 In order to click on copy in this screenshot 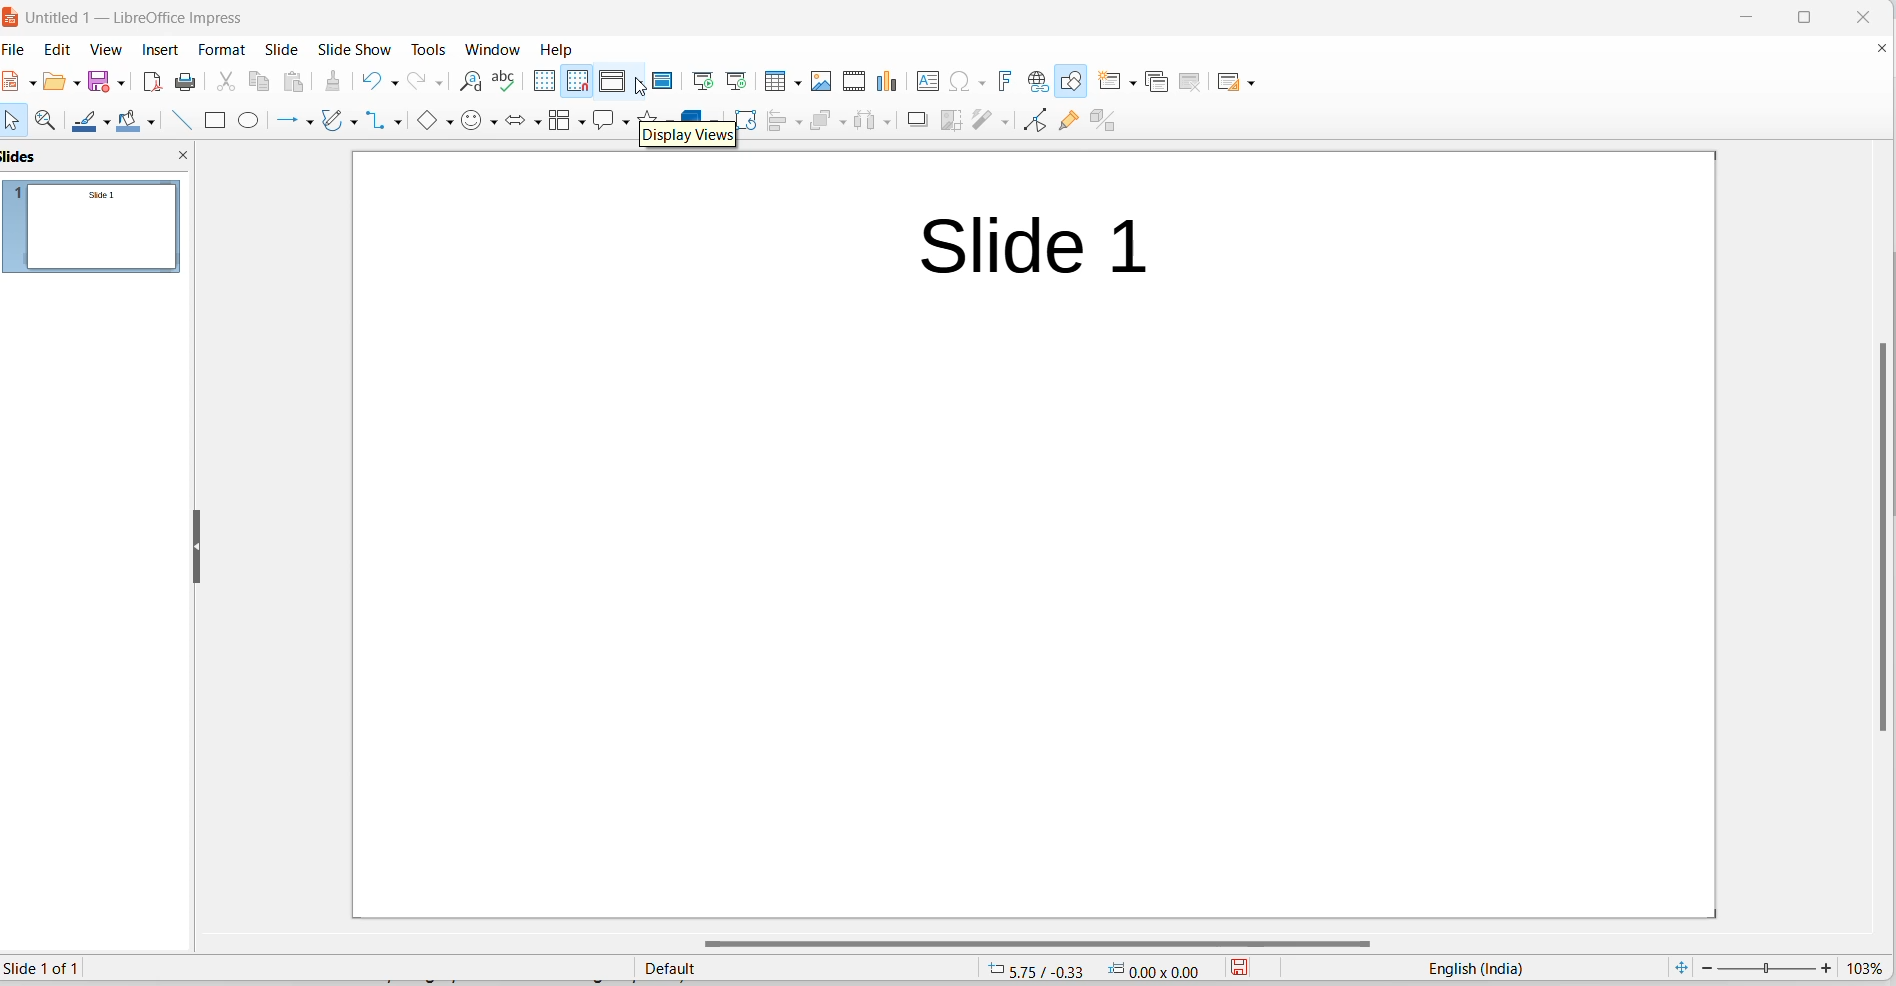, I will do `click(261, 82)`.